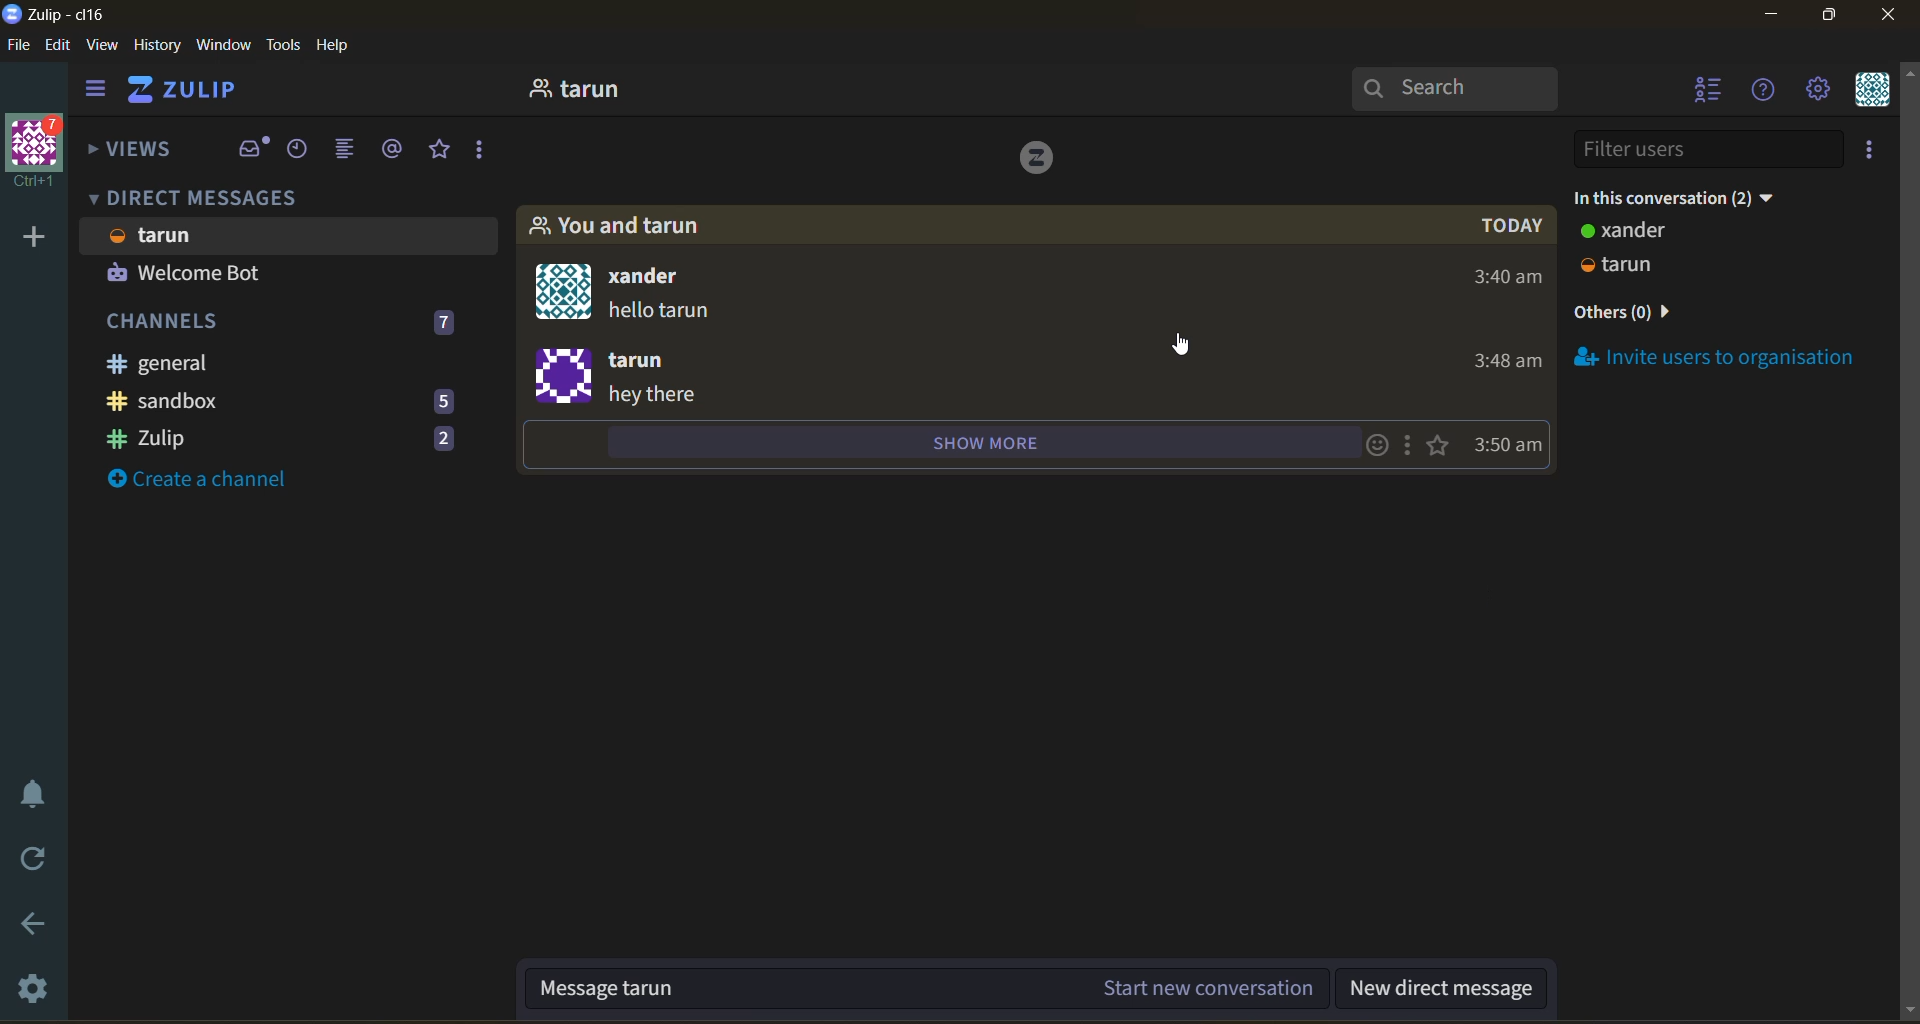 The image size is (1920, 1024). Describe the element at coordinates (1764, 90) in the screenshot. I see `help menue` at that location.